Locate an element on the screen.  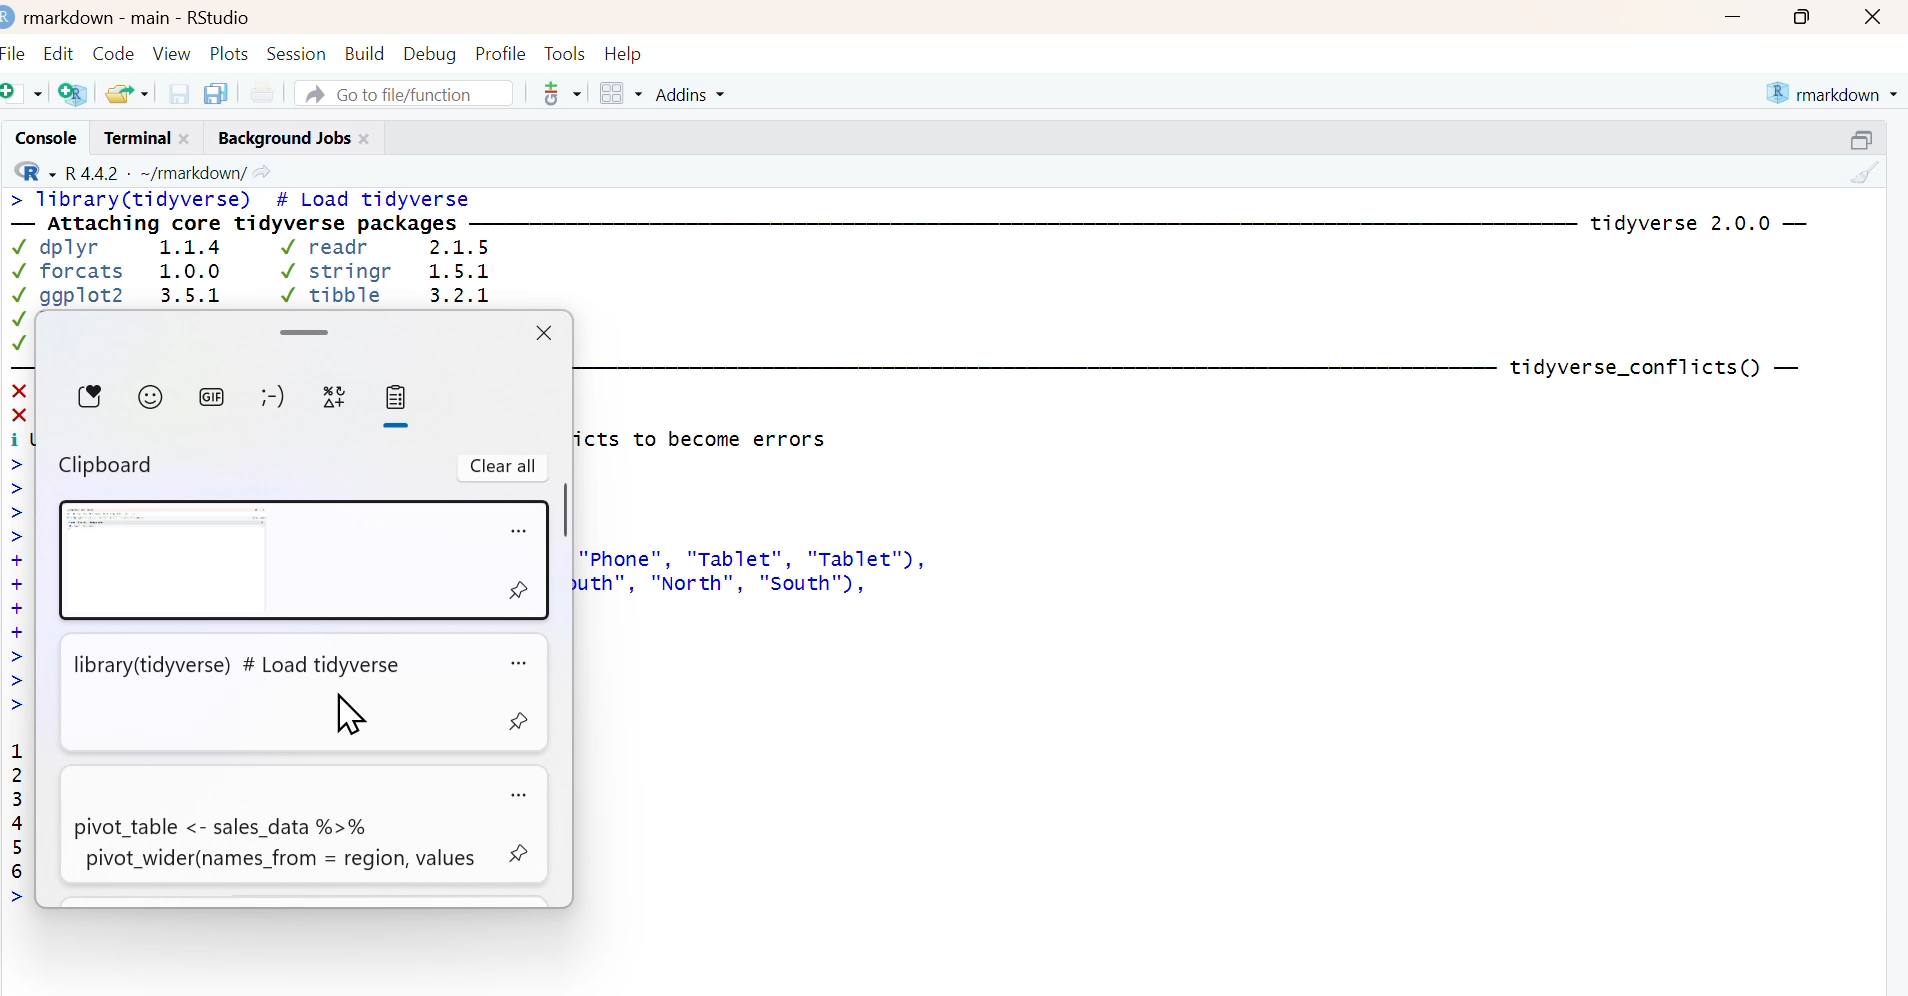
maximize is located at coordinates (1809, 16).